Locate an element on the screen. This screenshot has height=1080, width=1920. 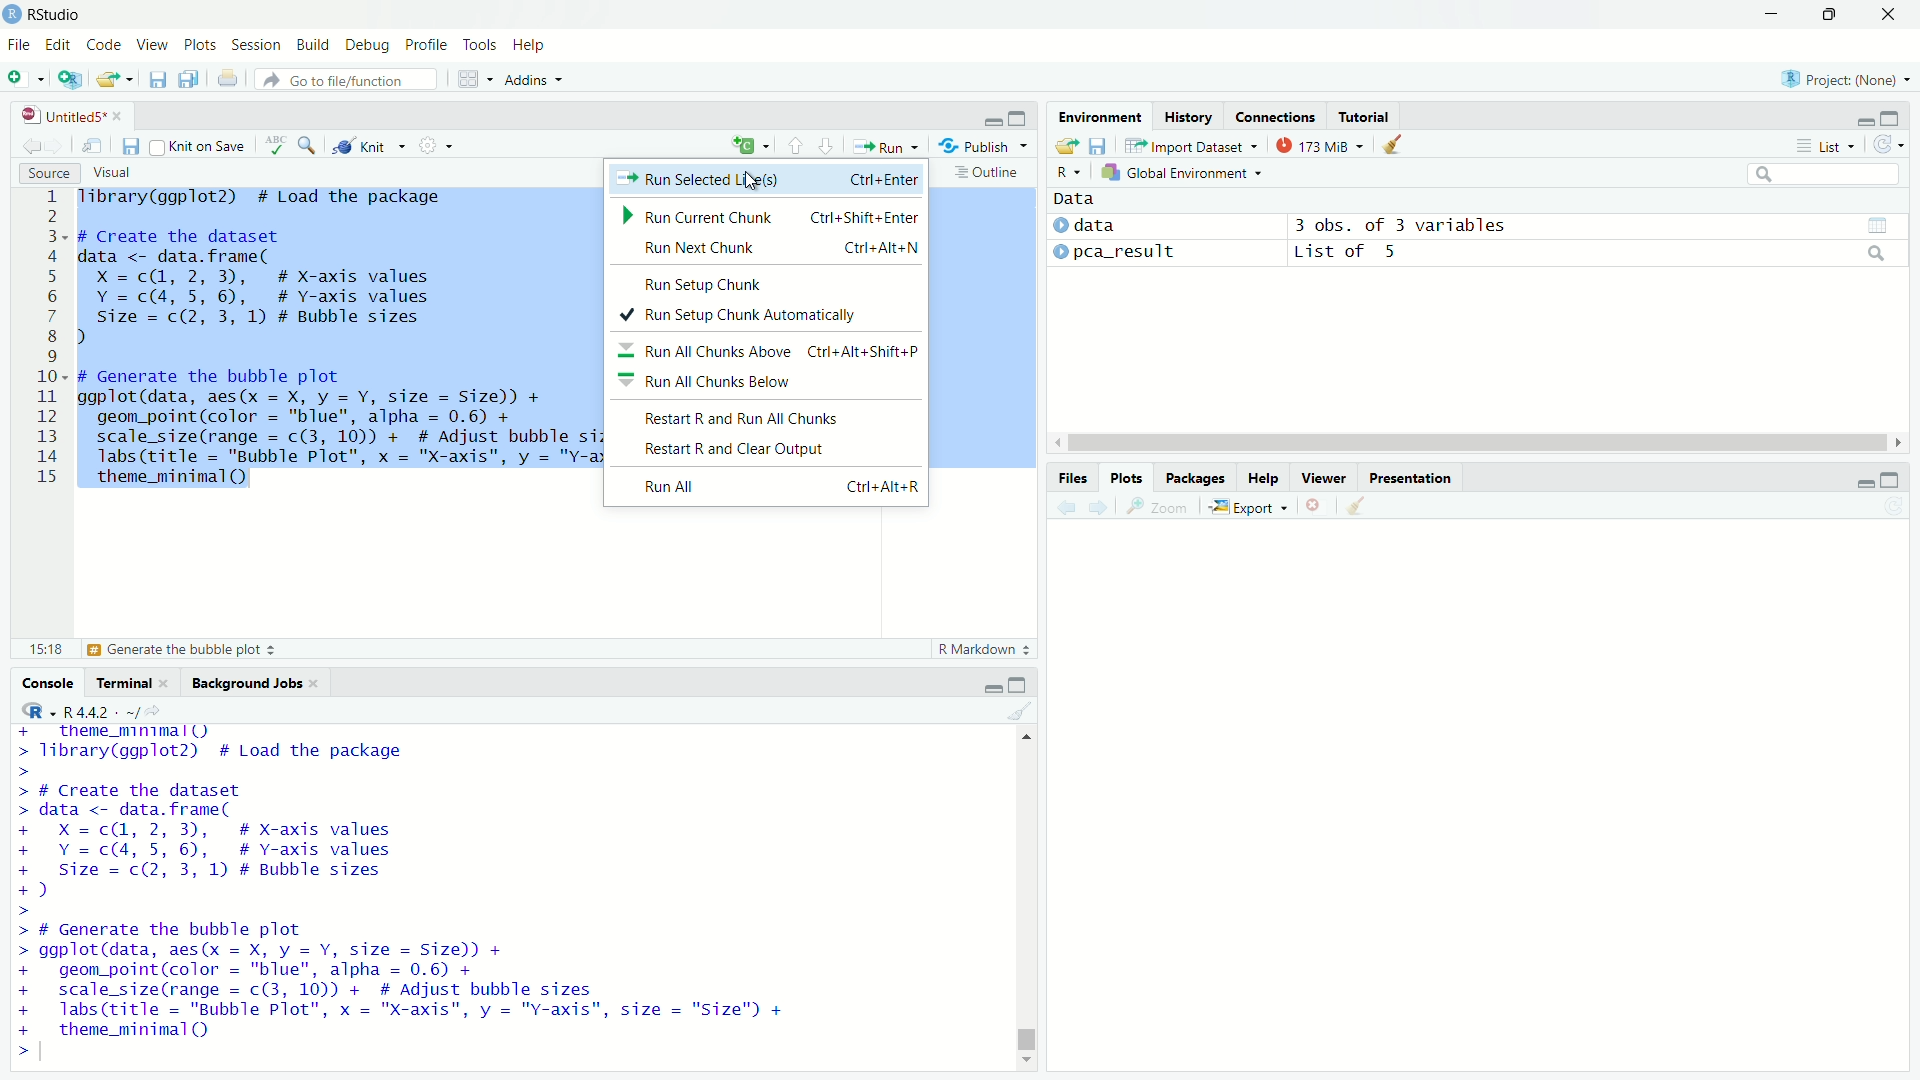
run all chunks above is located at coordinates (769, 349).